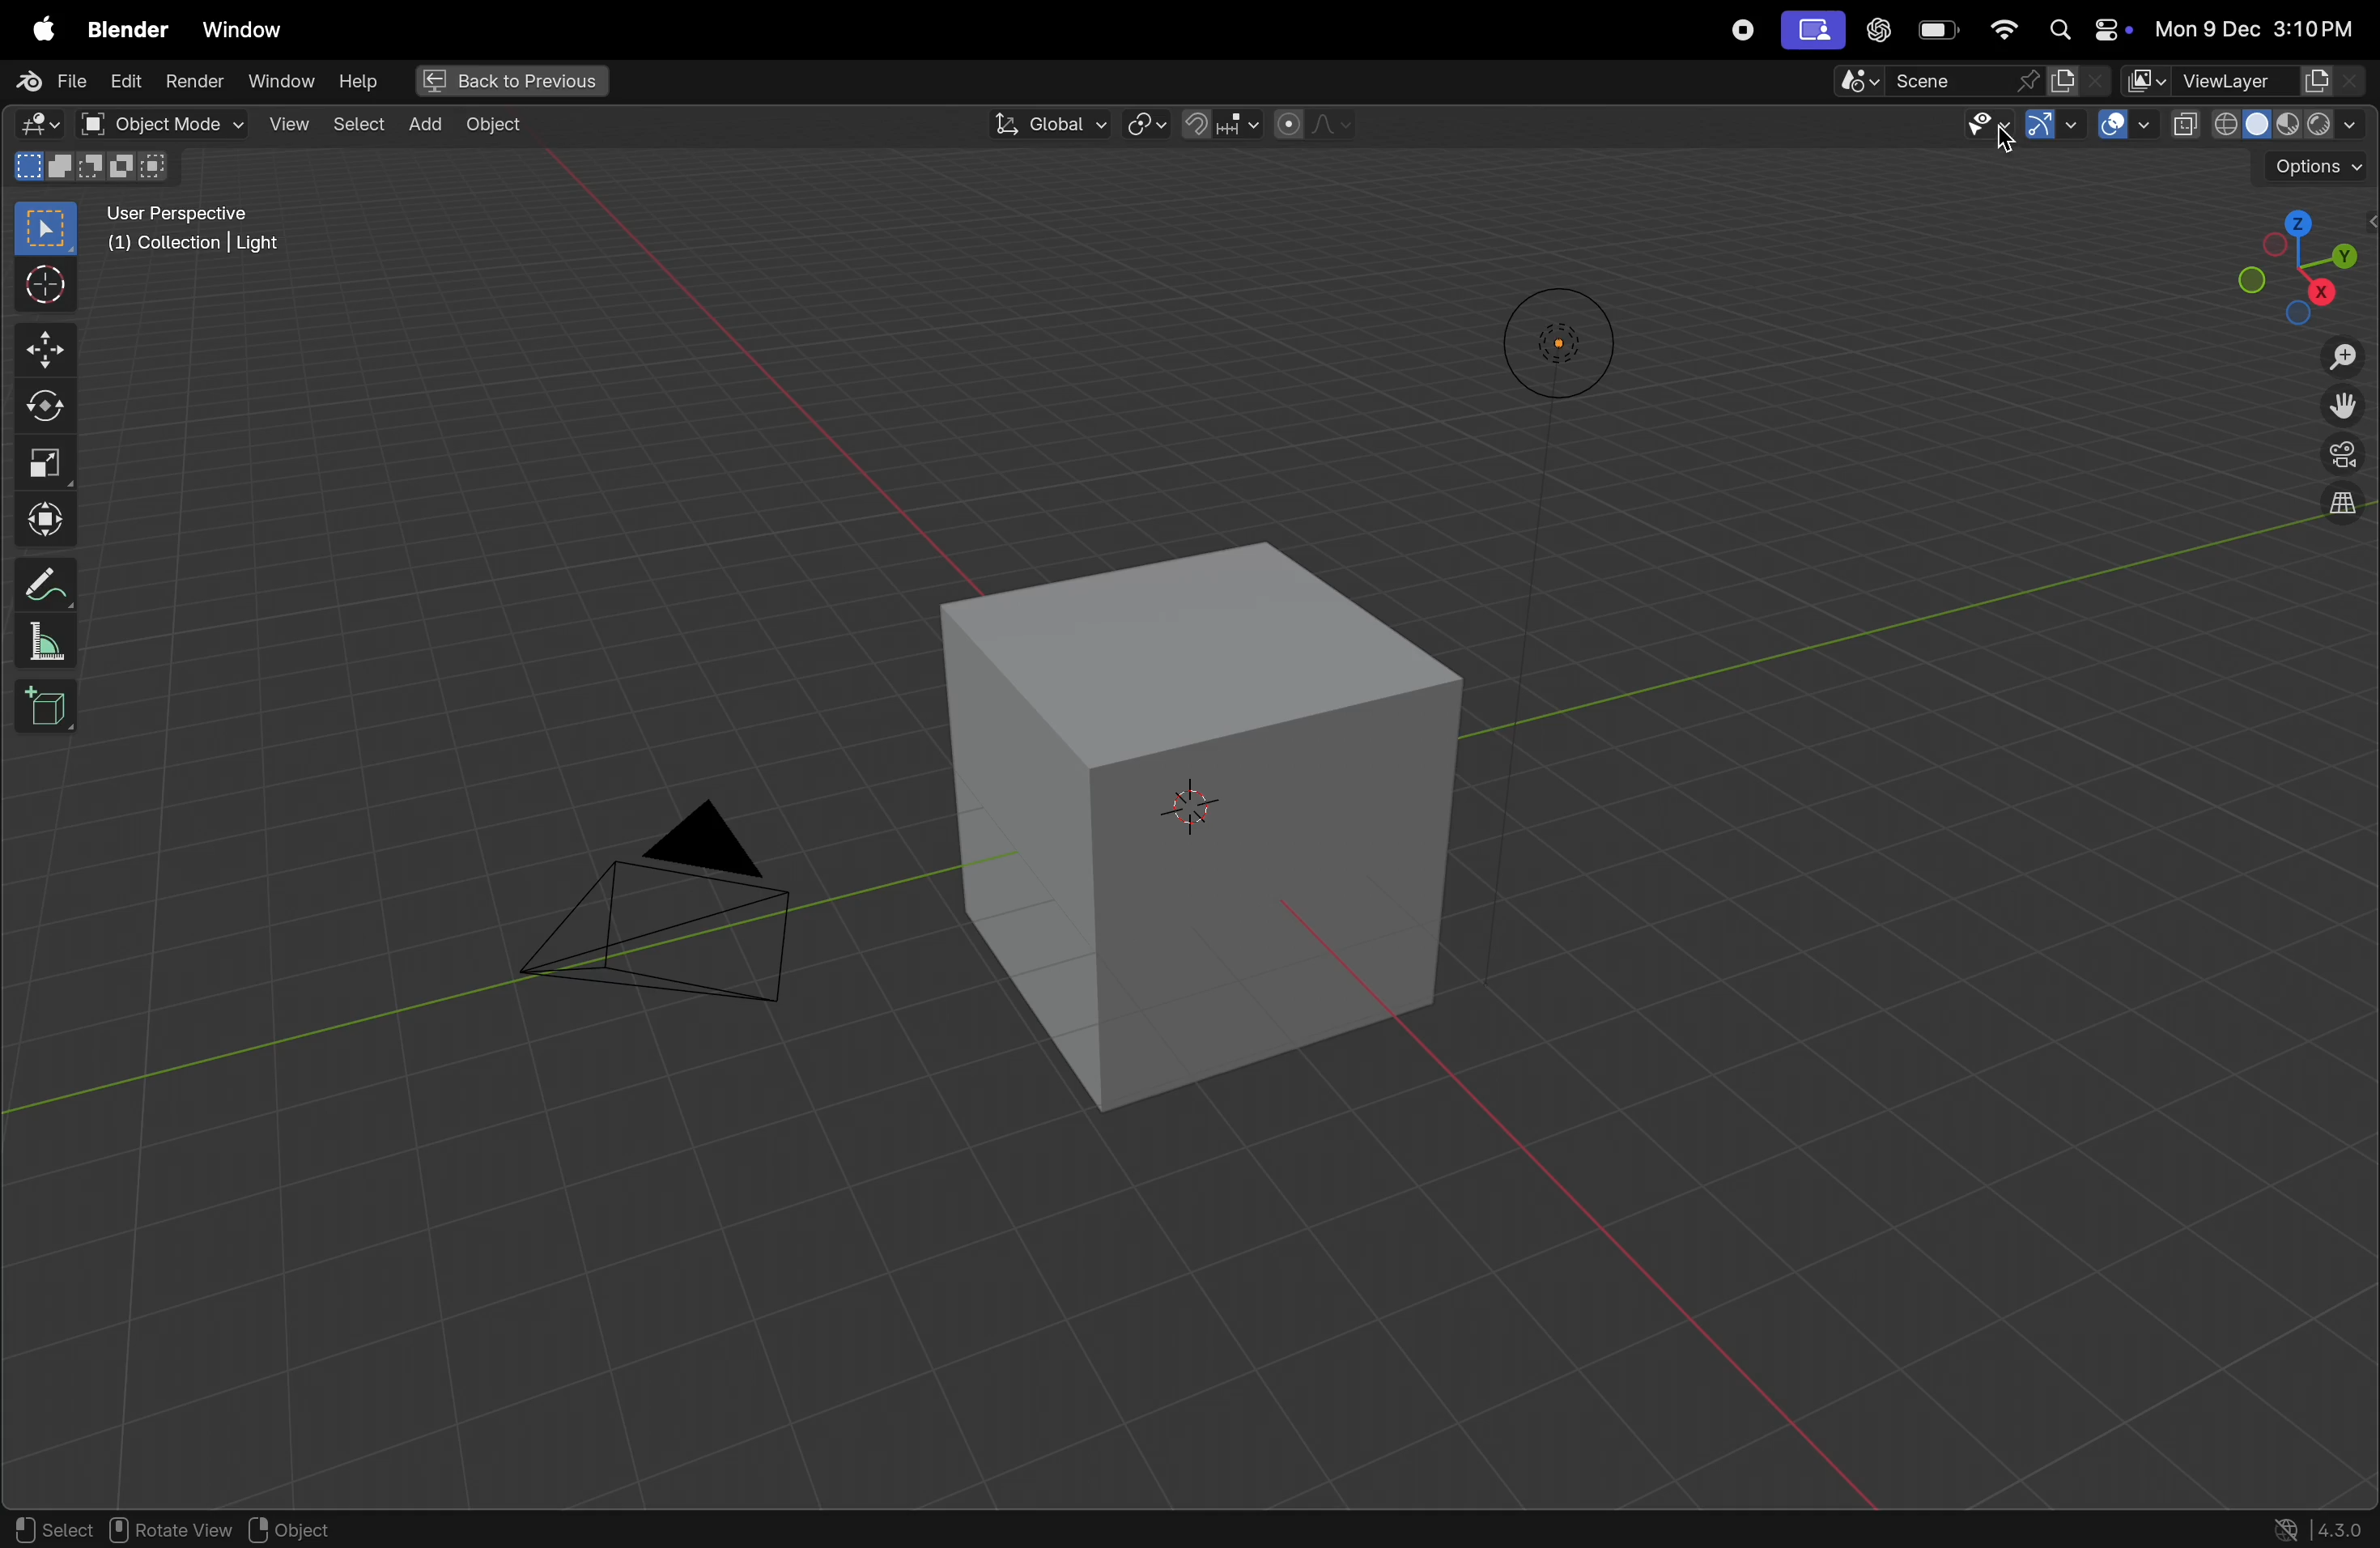 This screenshot has width=2380, height=1548. Describe the element at coordinates (493, 129) in the screenshot. I see `object` at that location.